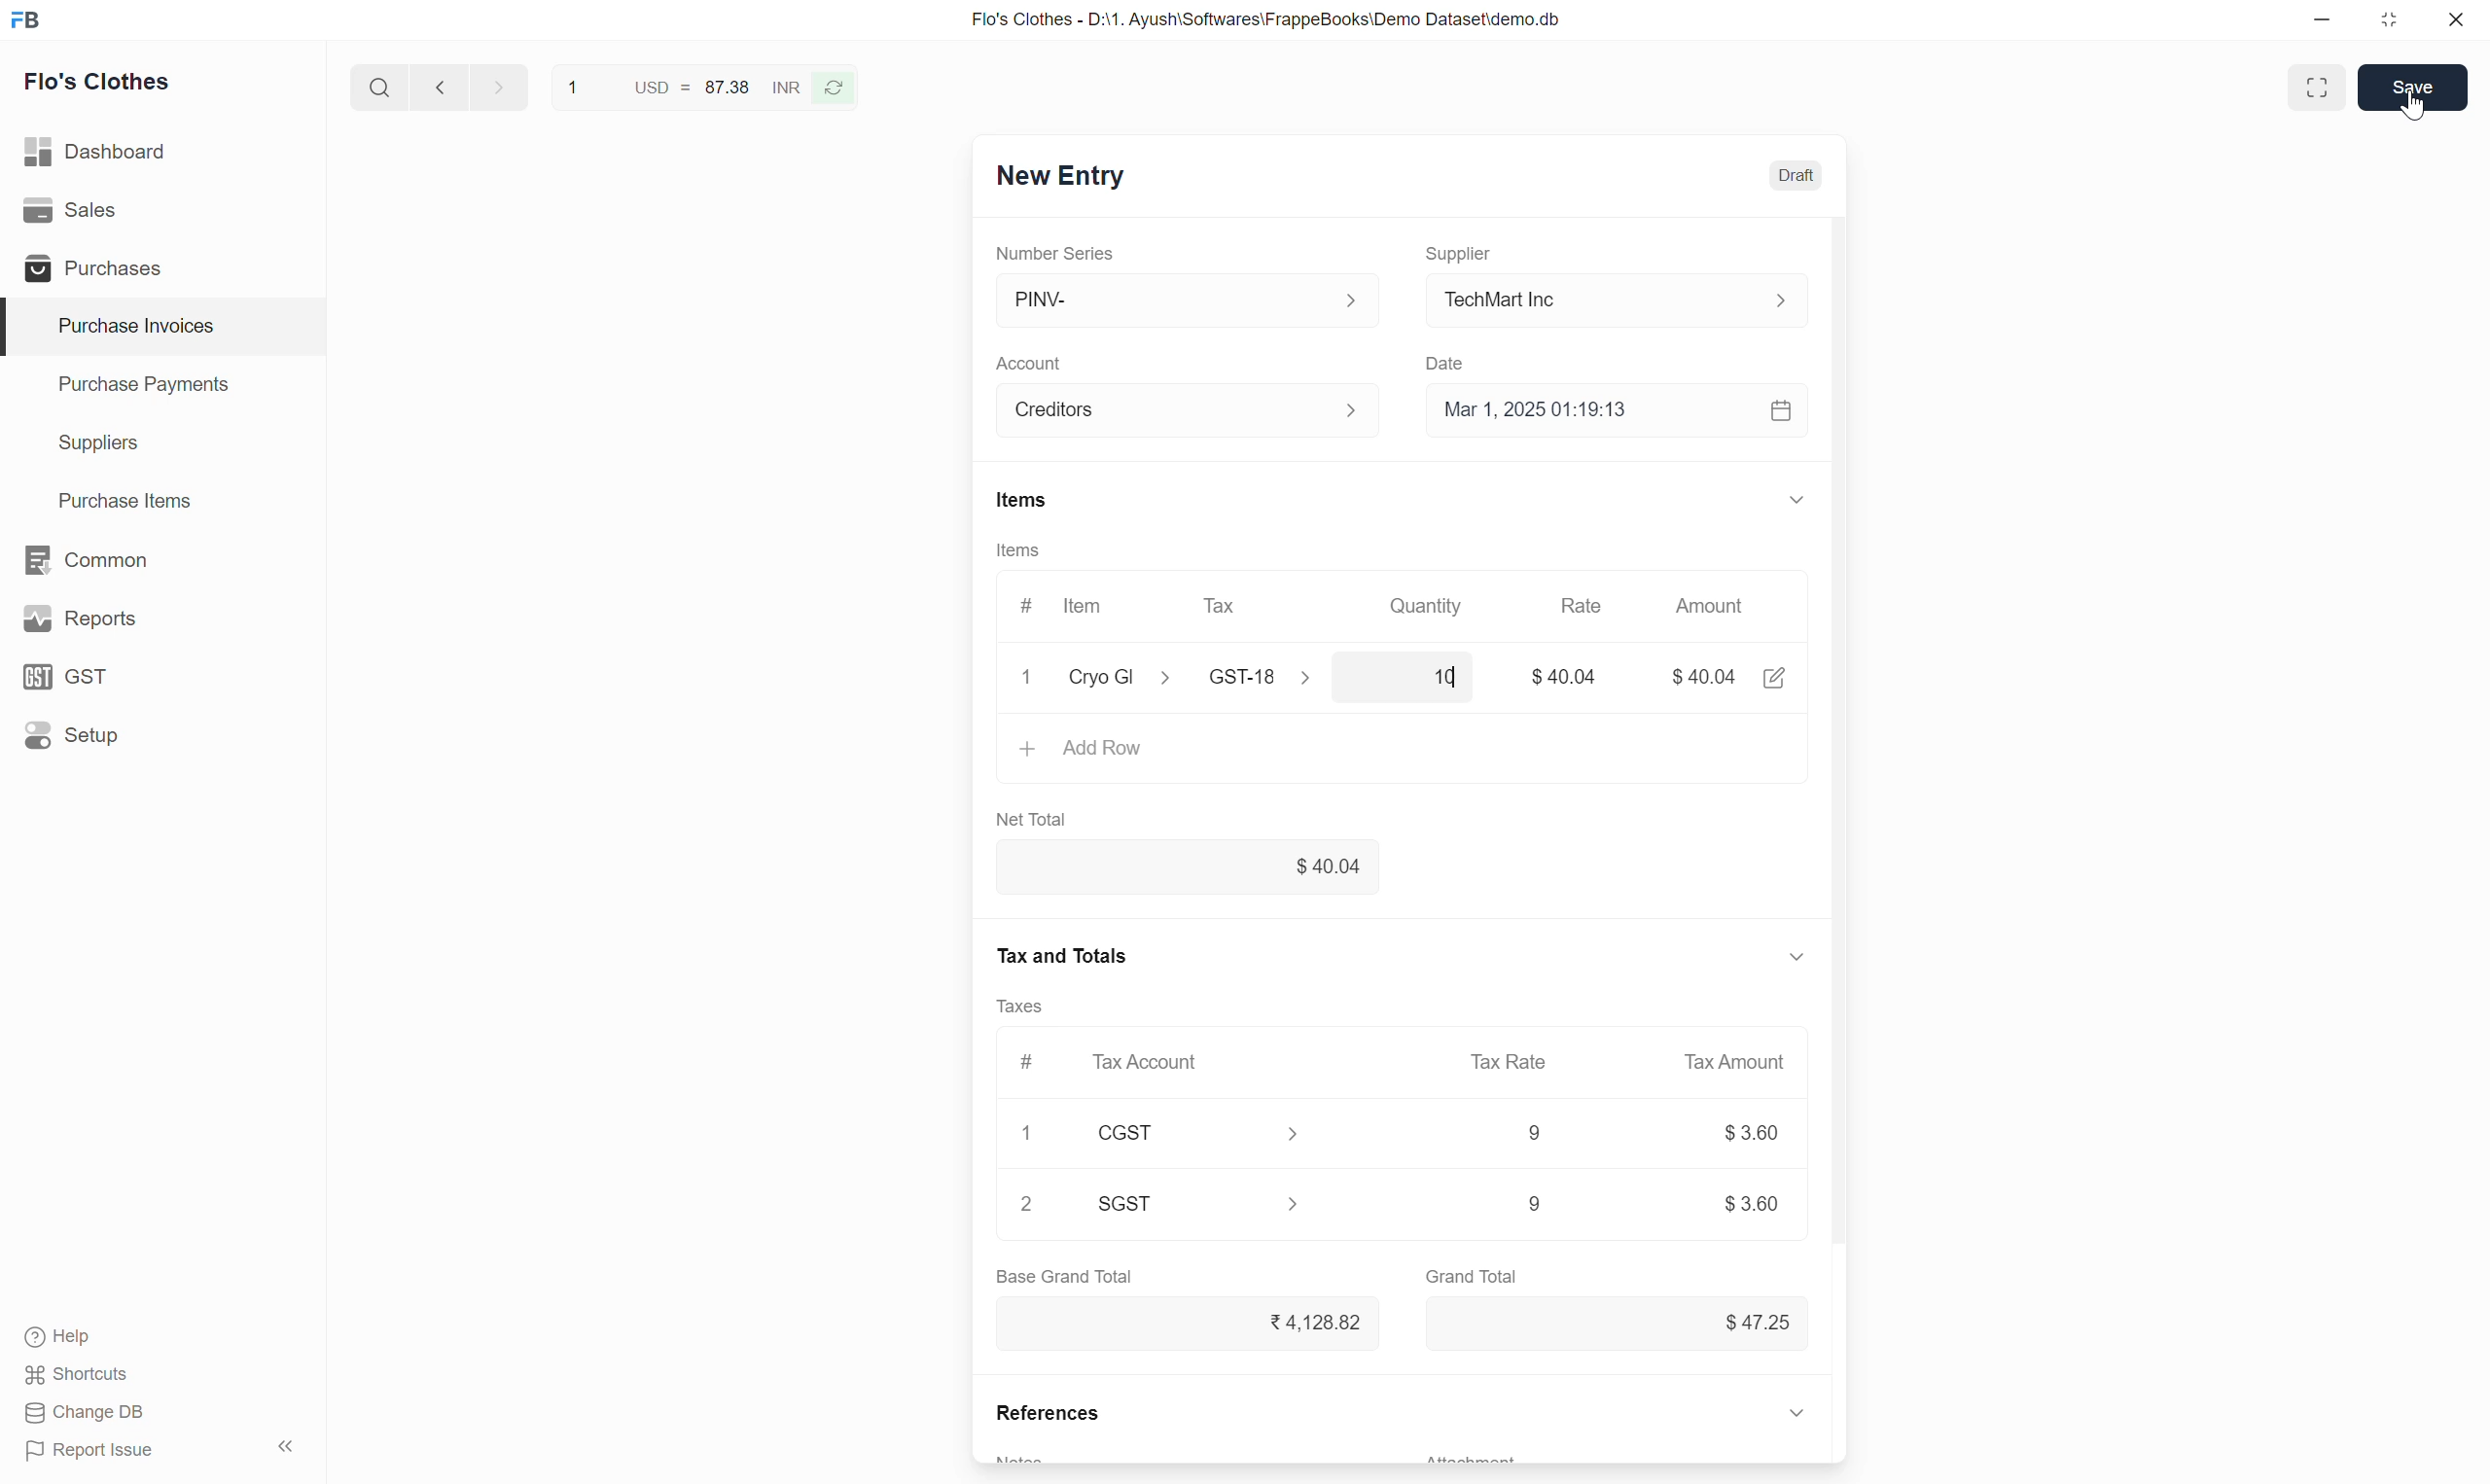  Describe the element at coordinates (1744, 1321) in the screenshot. I see `$47.25` at that location.